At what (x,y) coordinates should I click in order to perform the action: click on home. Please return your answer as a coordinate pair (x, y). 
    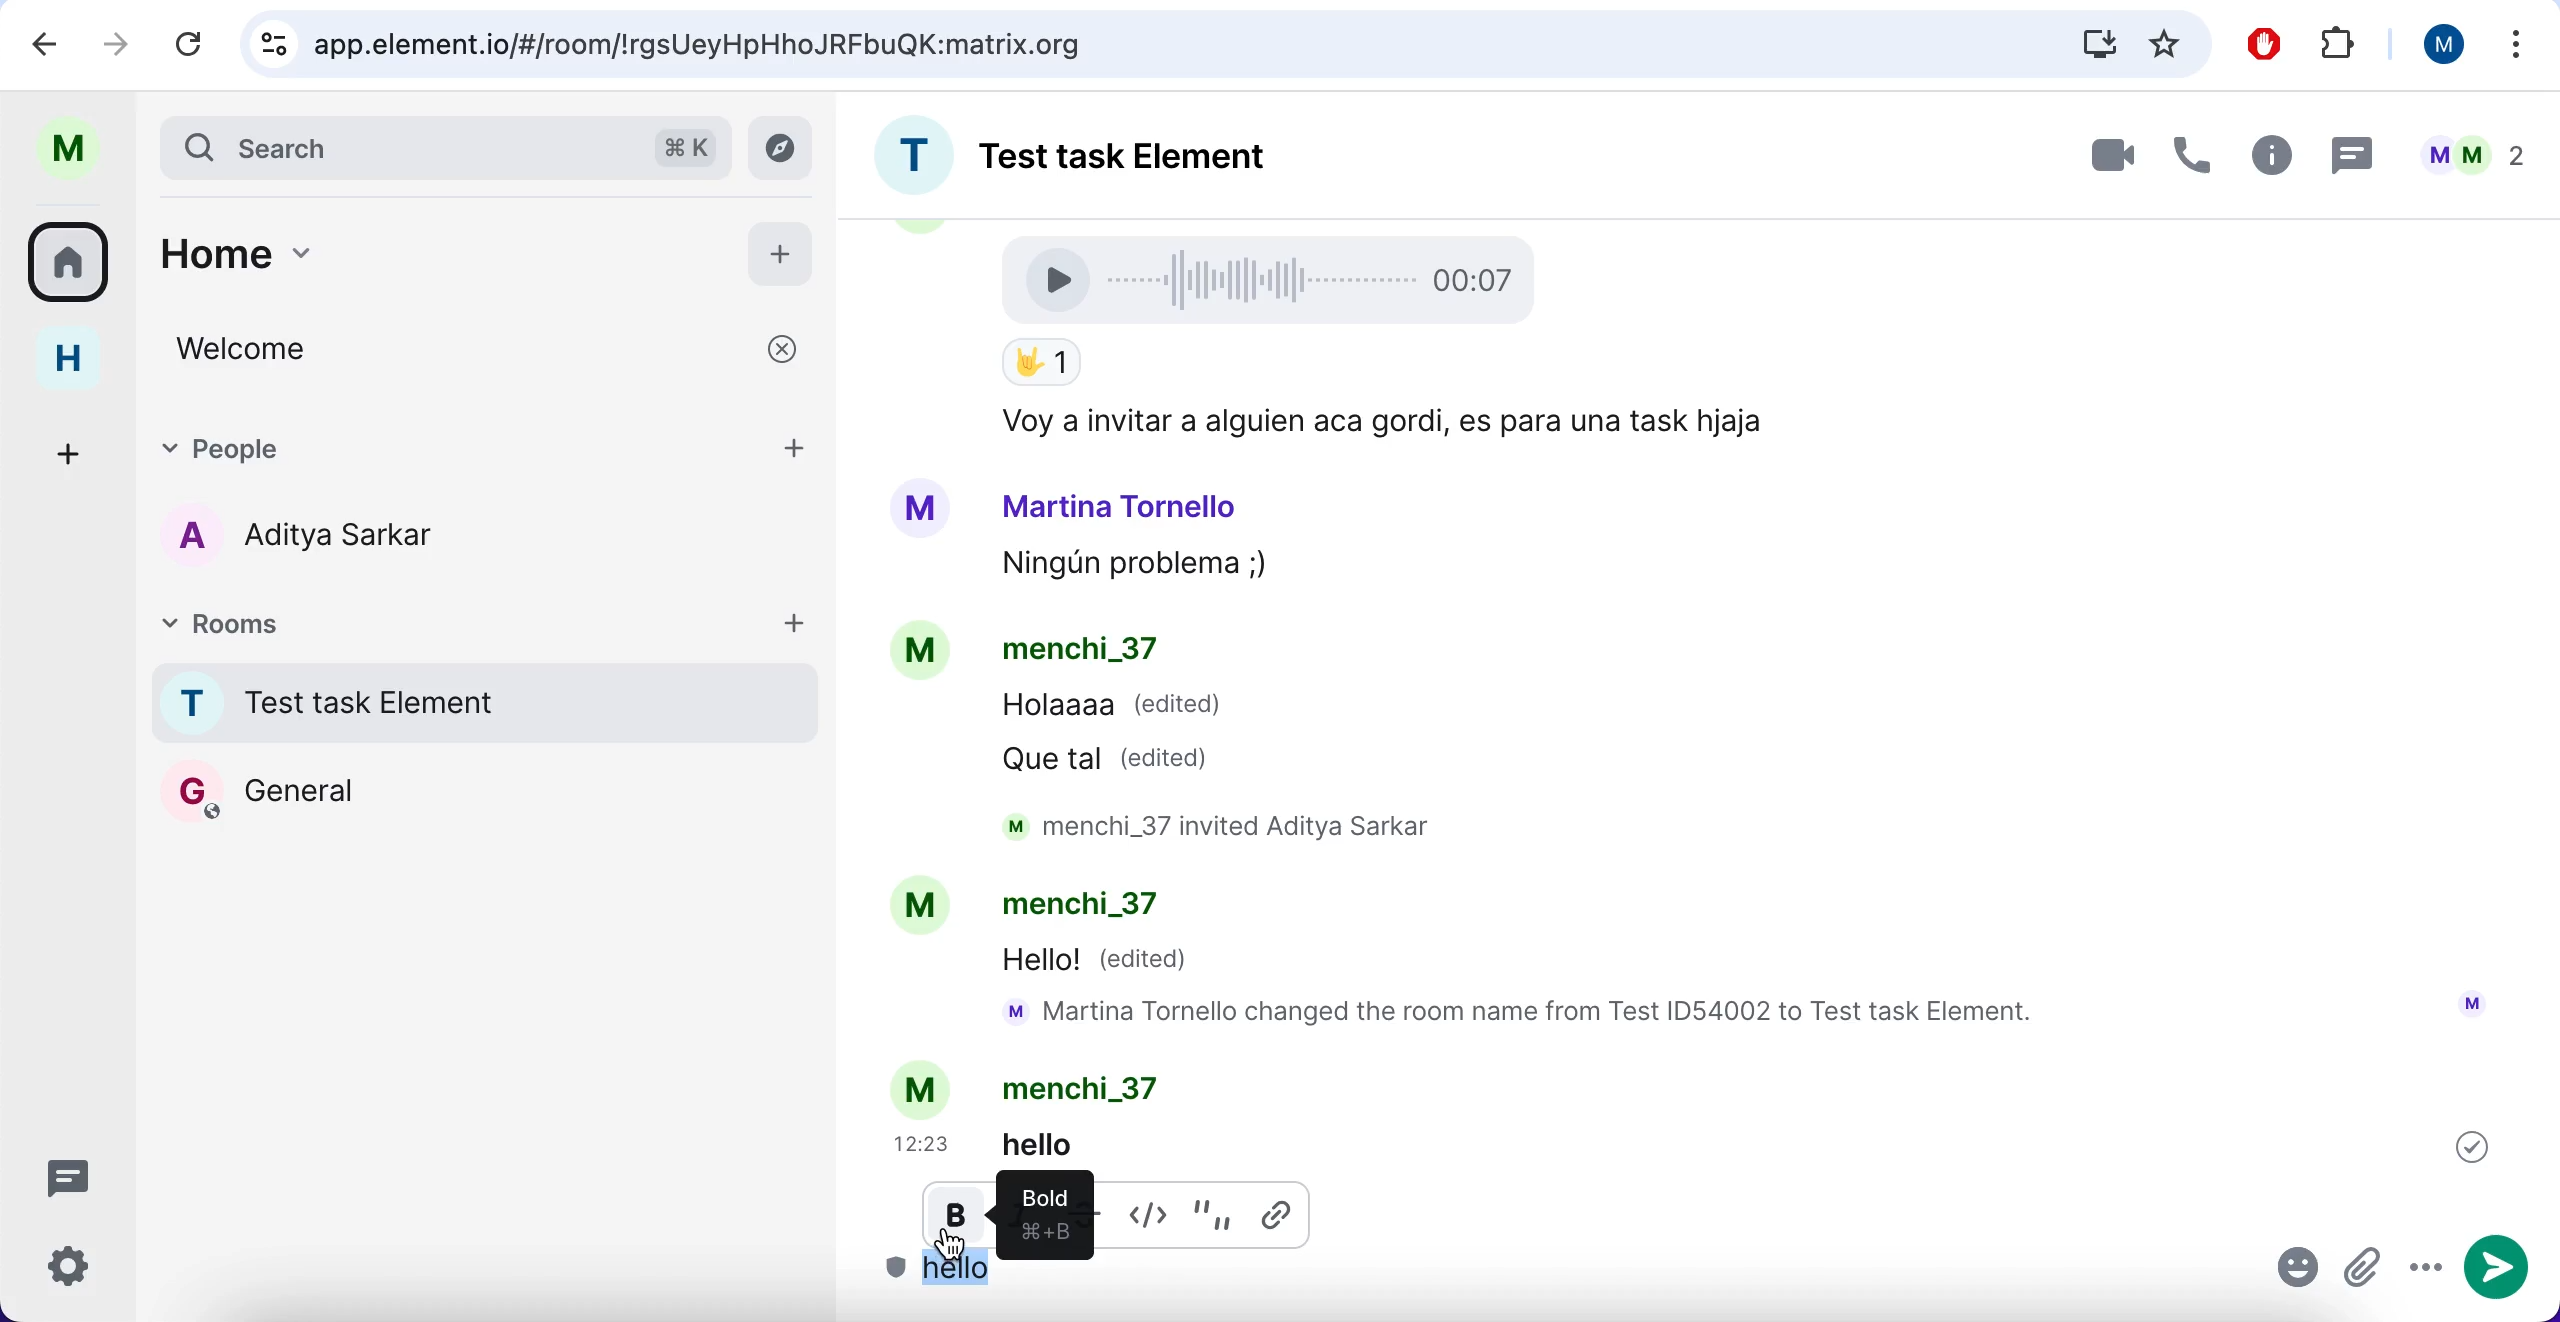
    Looking at the image, I should click on (416, 264).